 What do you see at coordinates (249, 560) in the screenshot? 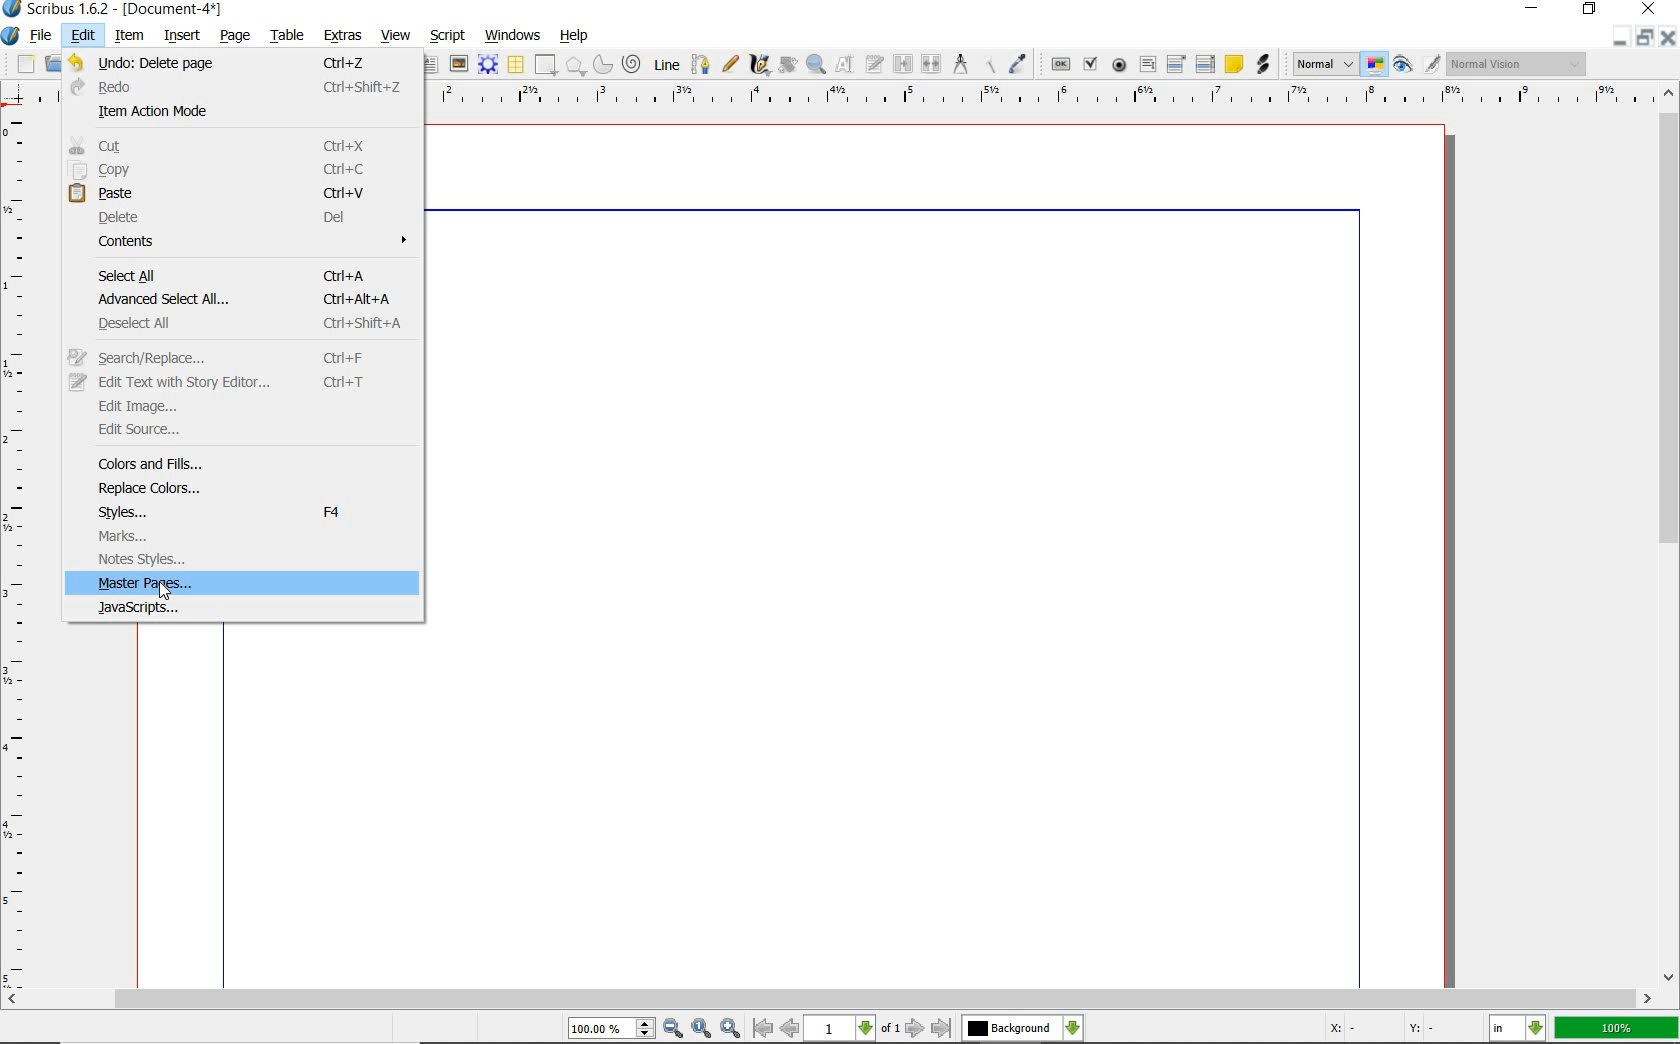
I see `notes styles` at bounding box center [249, 560].